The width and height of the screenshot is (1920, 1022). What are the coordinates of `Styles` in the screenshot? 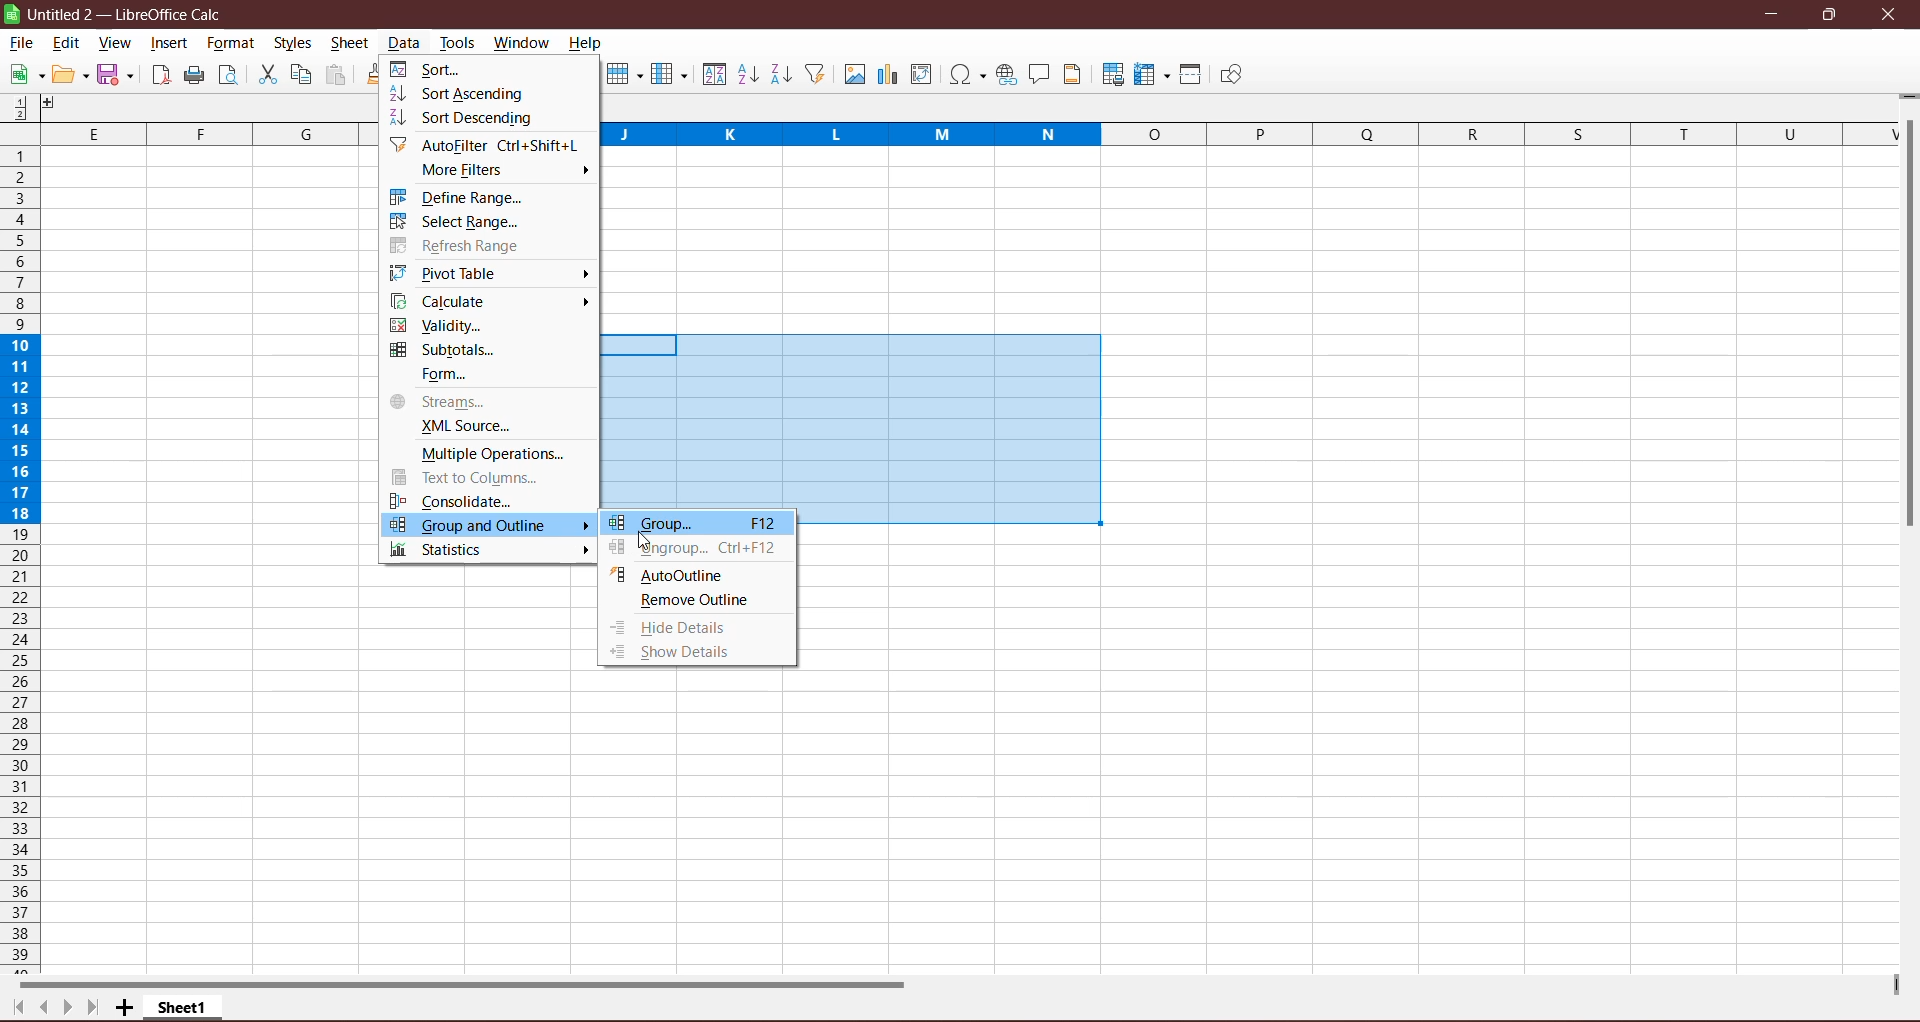 It's located at (295, 44).